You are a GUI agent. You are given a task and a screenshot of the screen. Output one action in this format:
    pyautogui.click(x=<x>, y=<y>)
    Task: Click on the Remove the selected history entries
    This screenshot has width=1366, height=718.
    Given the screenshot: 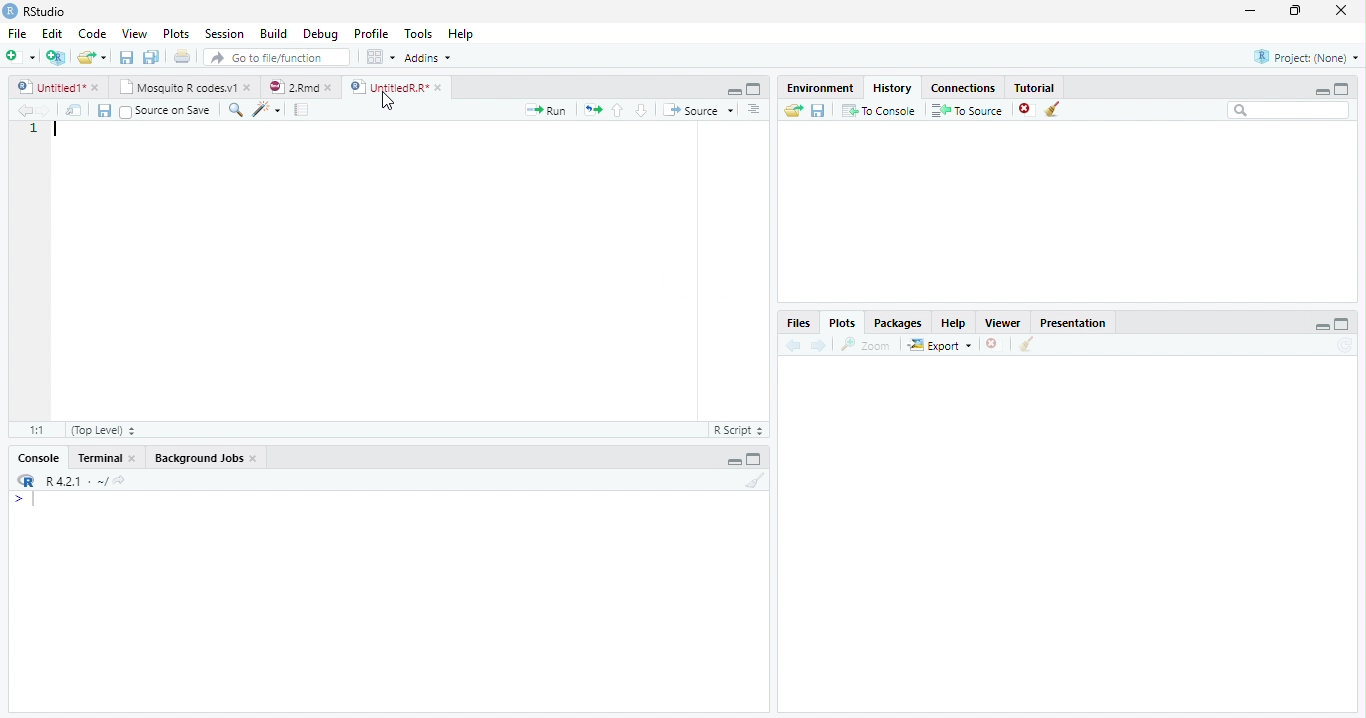 What is the action you would take?
    pyautogui.click(x=1027, y=110)
    